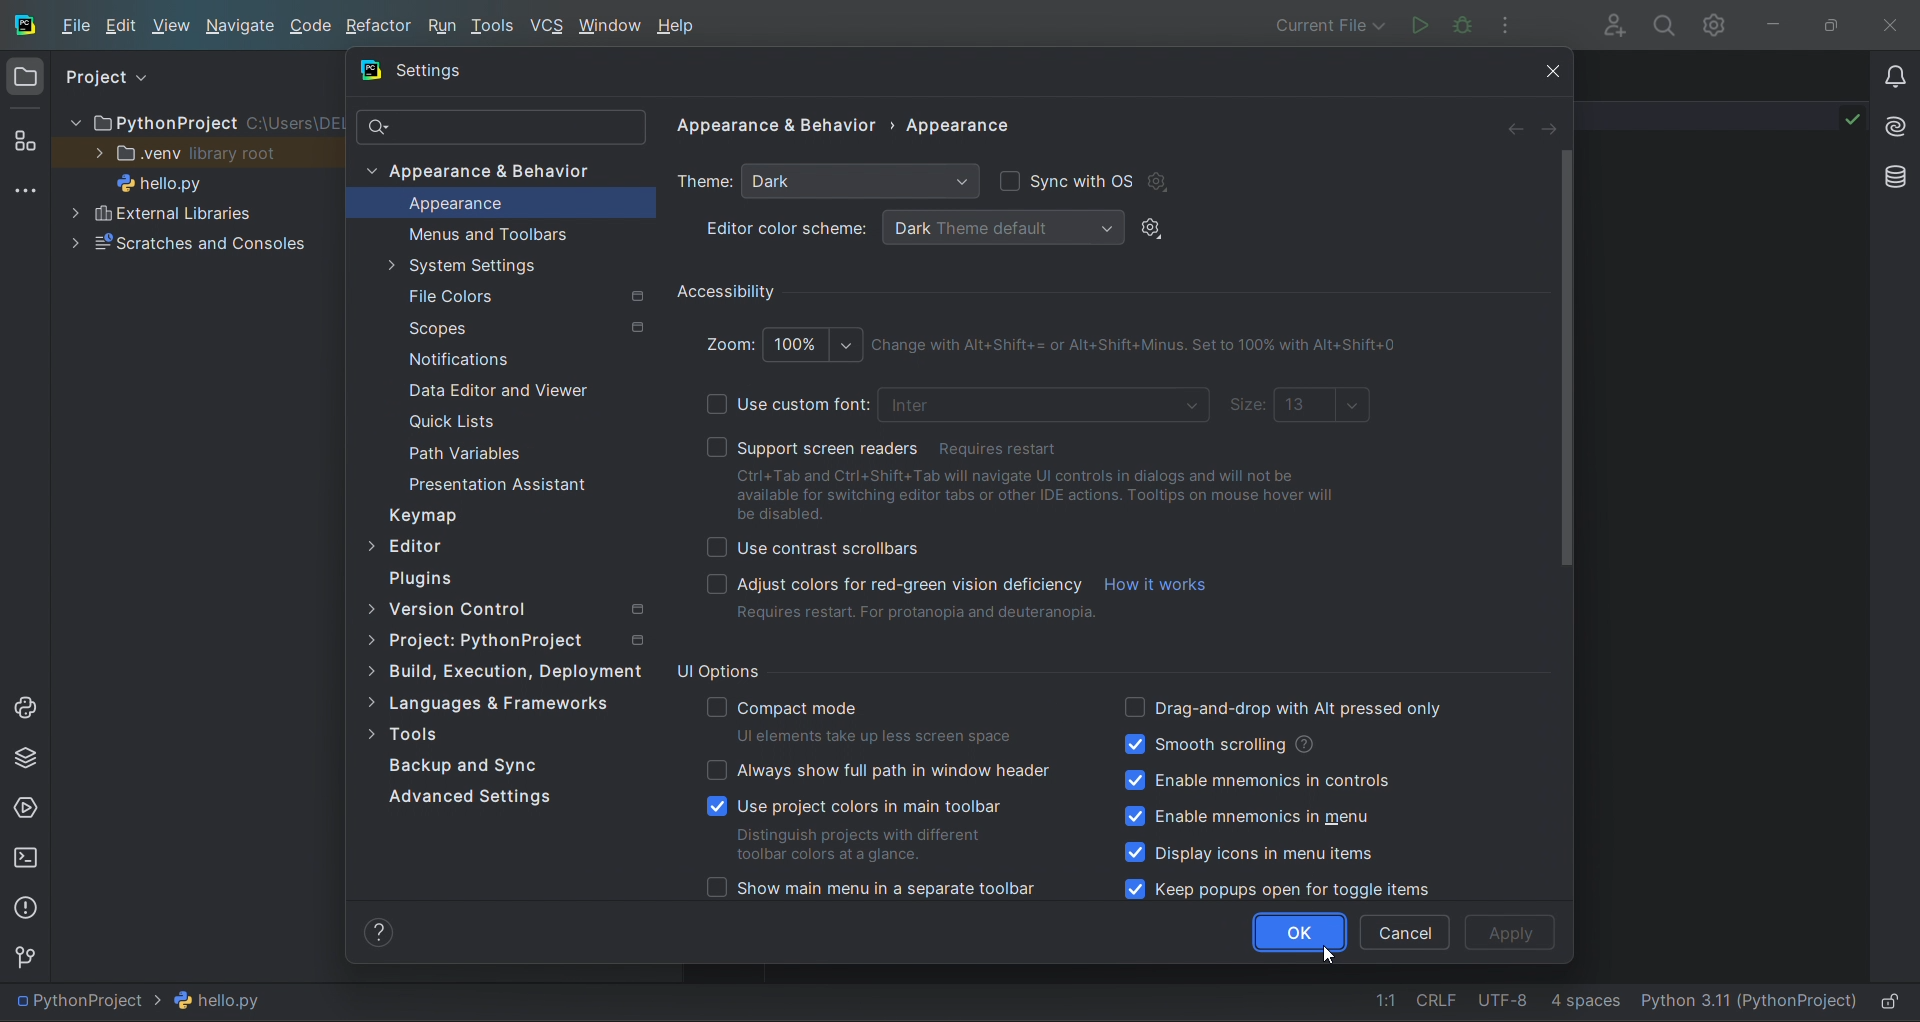  I want to click on python package, so click(26, 758).